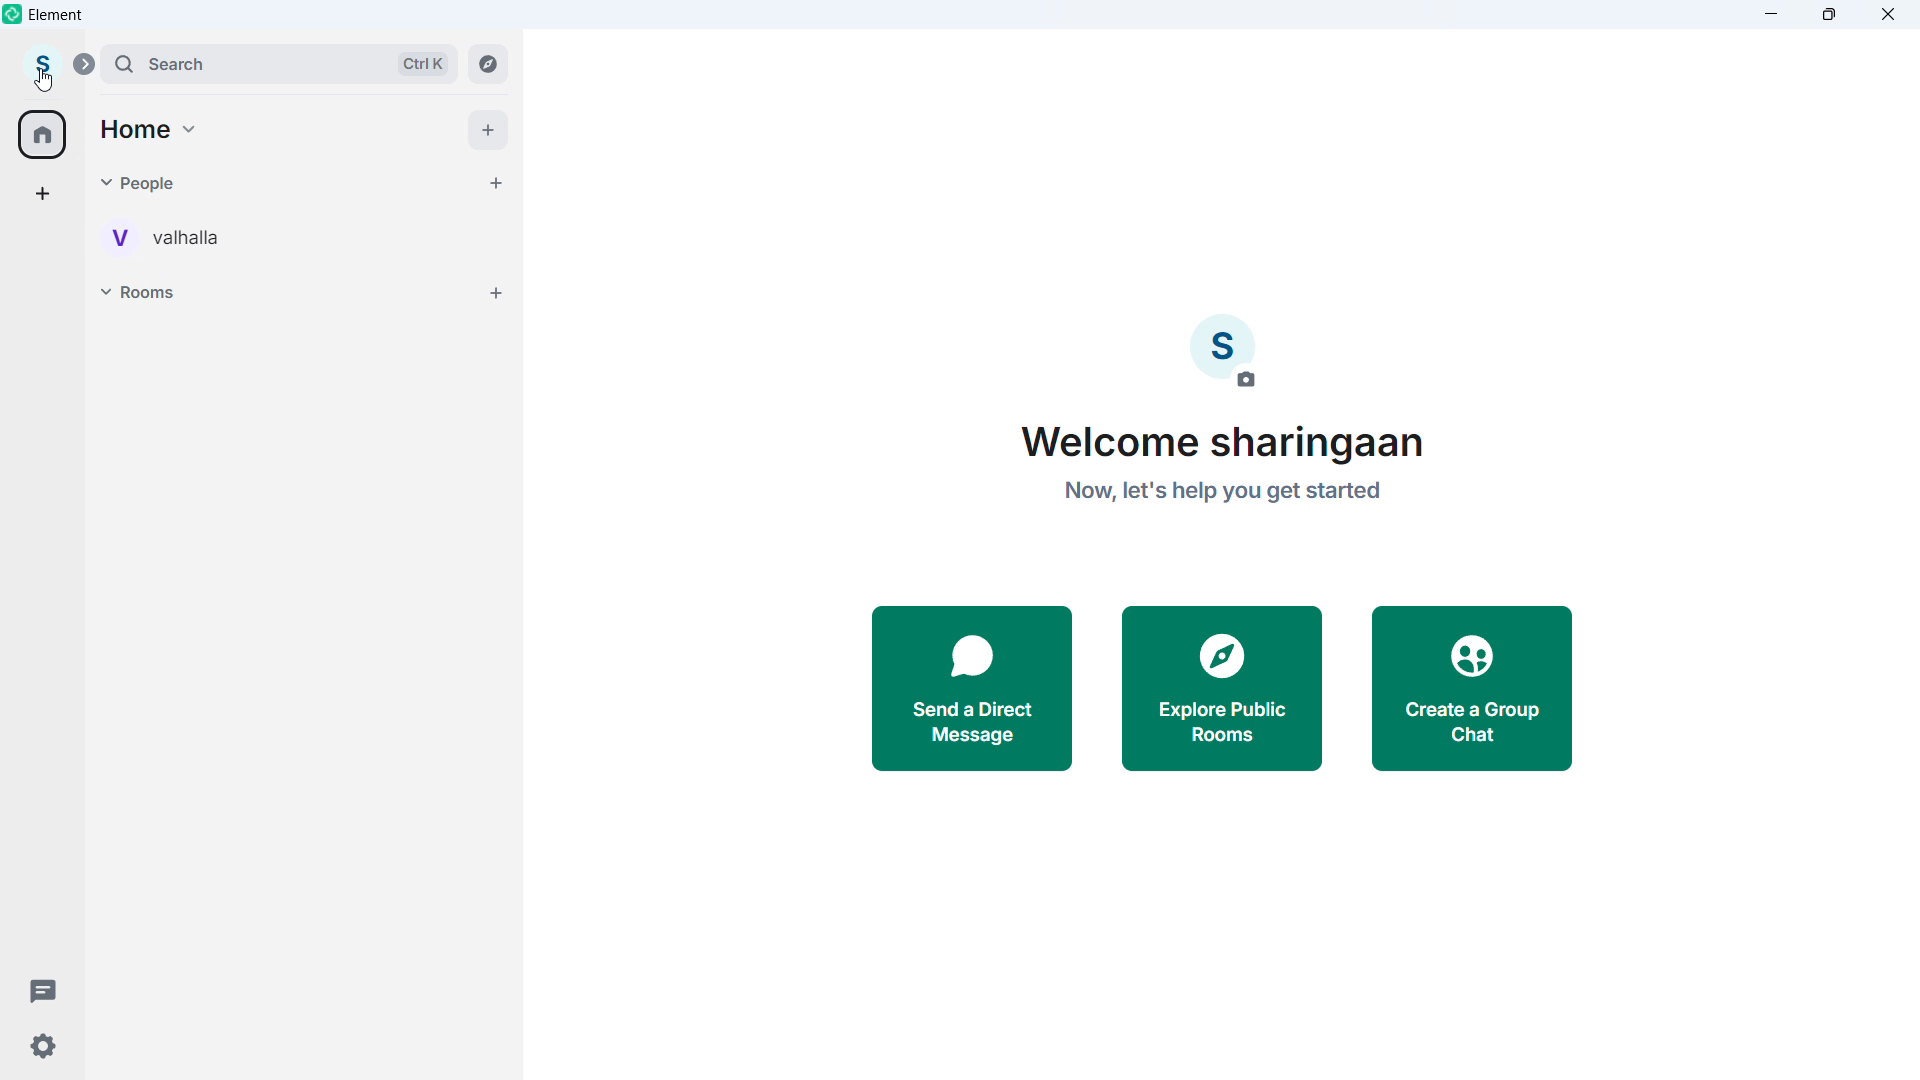 The height and width of the screenshot is (1080, 1920). Describe the element at coordinates (489, 130) in the screenshot. I see `add ` at that location.